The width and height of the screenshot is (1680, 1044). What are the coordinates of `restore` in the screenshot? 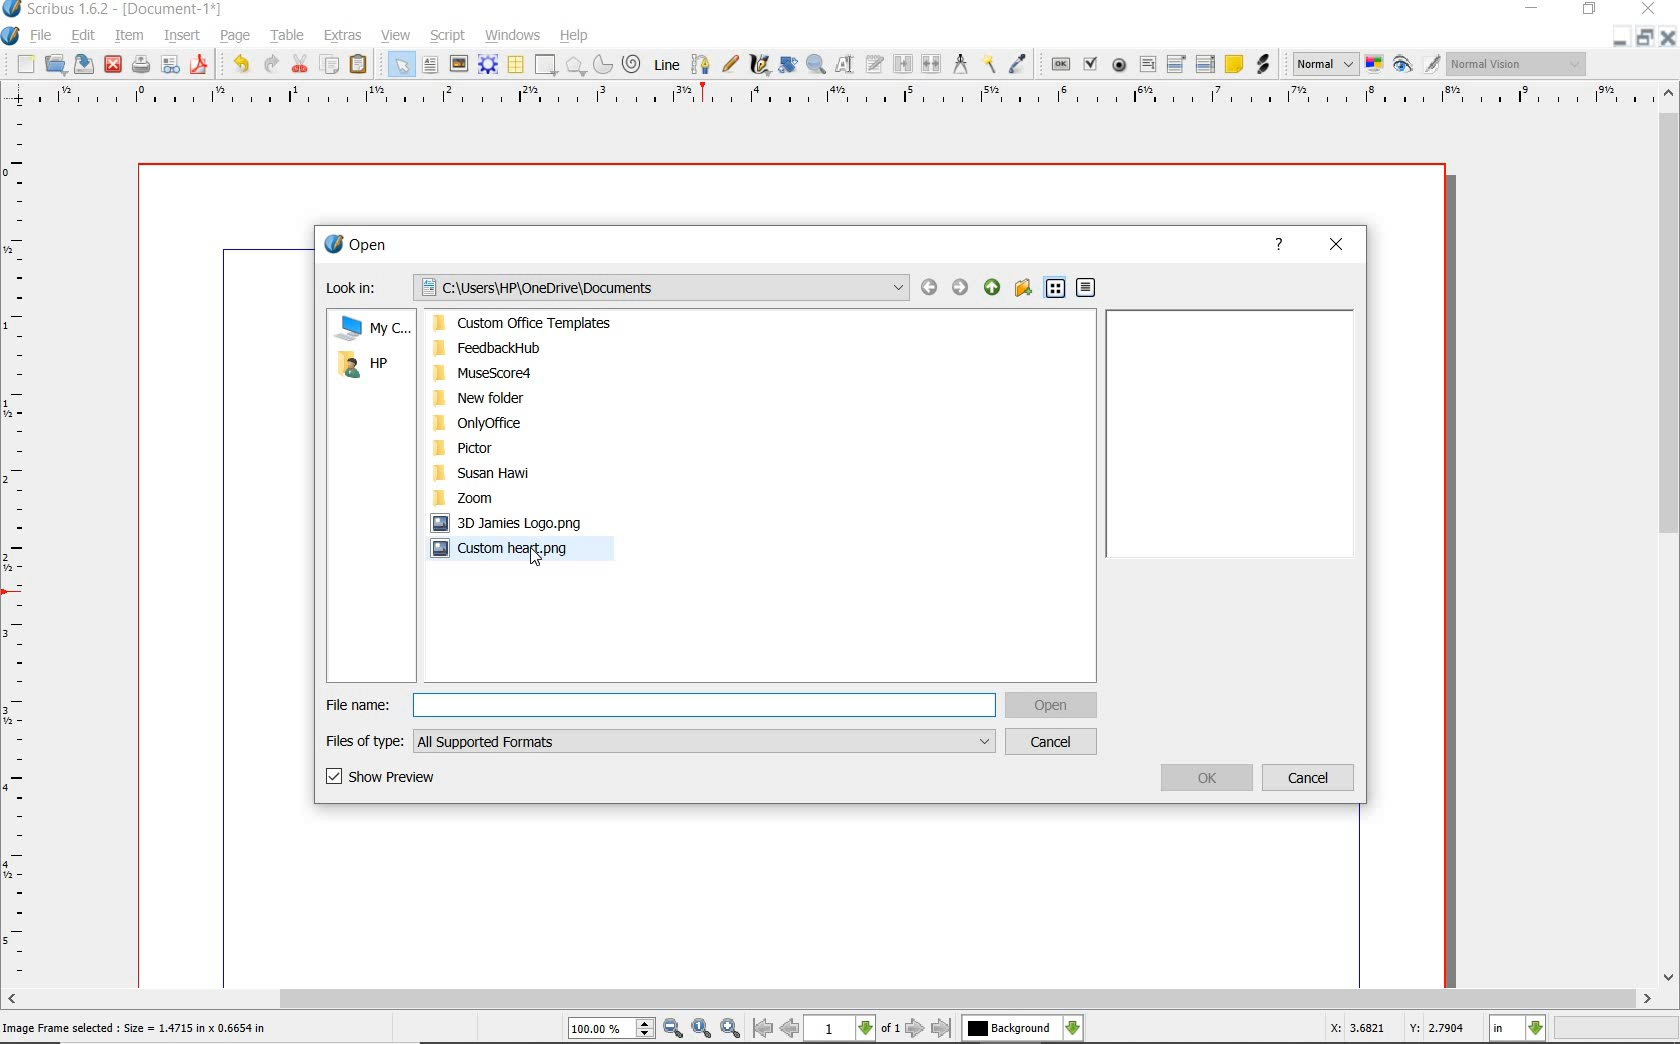 It's located at (1643, 39).